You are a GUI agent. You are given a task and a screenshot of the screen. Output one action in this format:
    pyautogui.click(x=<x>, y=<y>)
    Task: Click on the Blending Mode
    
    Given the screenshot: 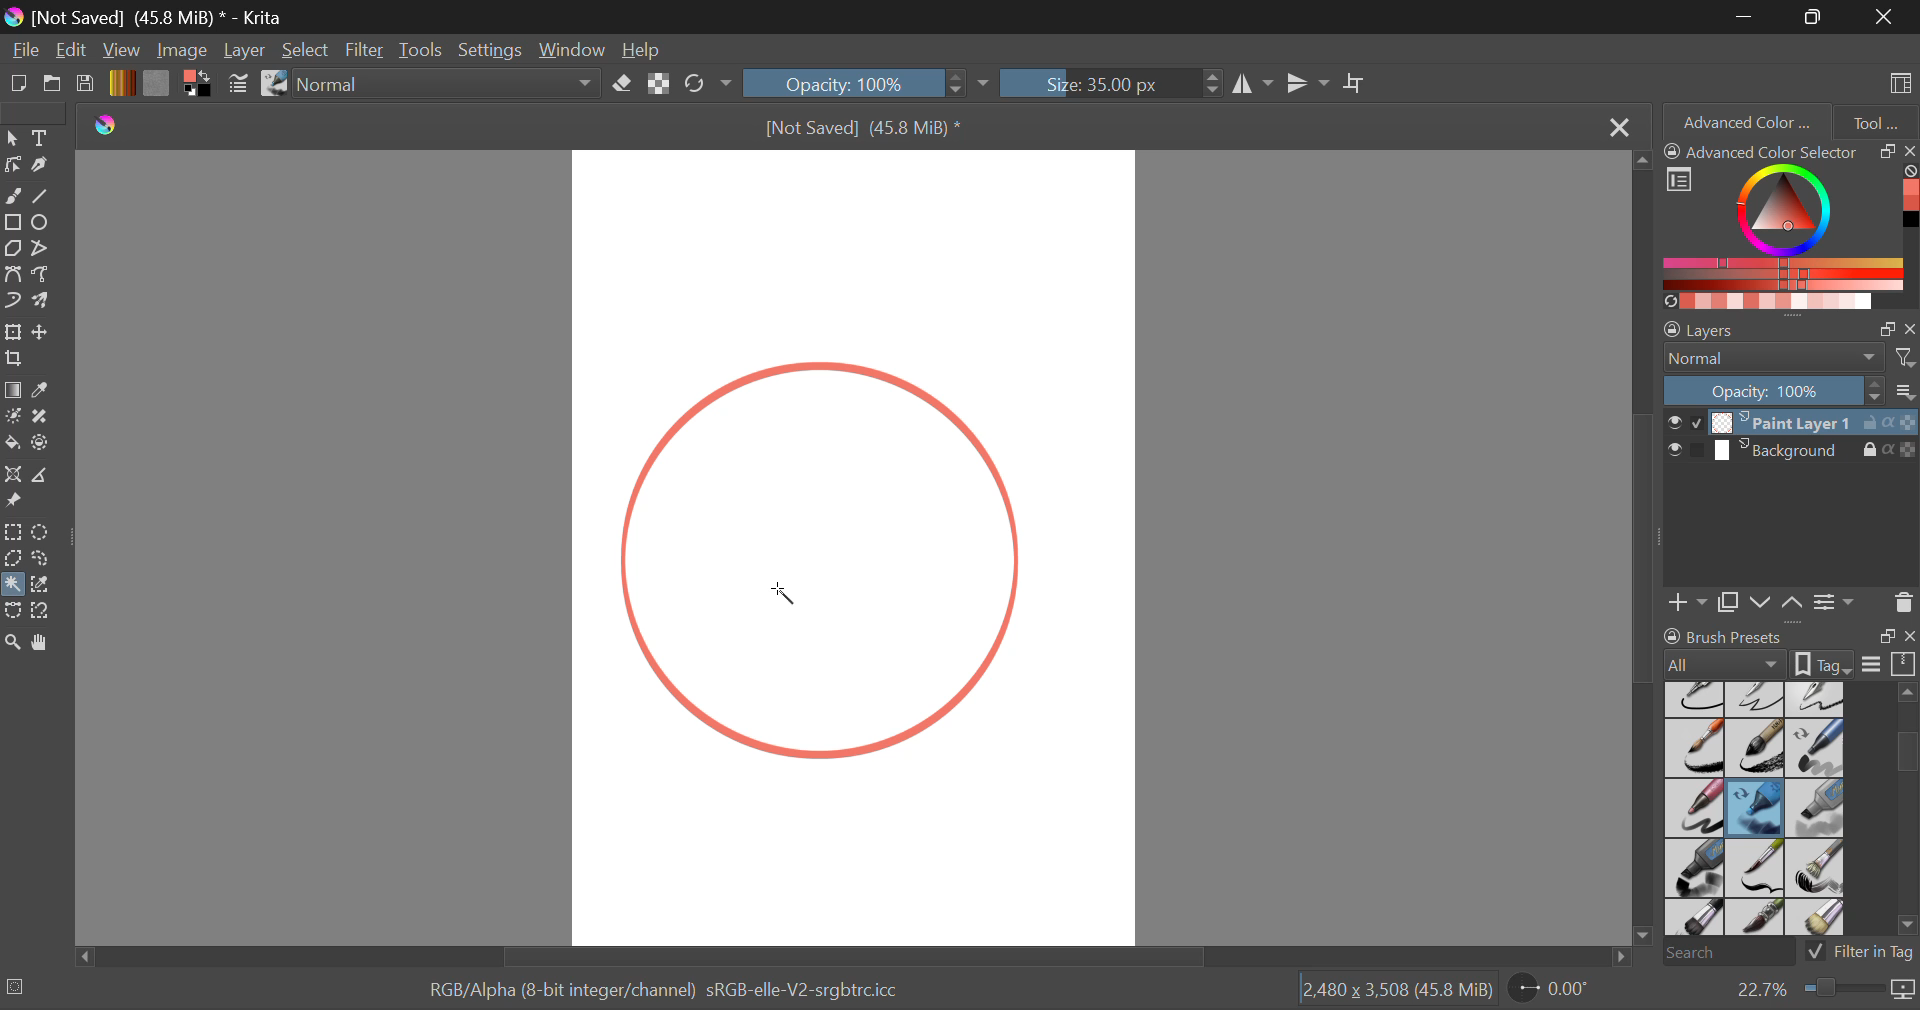 What is the action you would take?
    pyautogui.click(x=1790, y=358)
    